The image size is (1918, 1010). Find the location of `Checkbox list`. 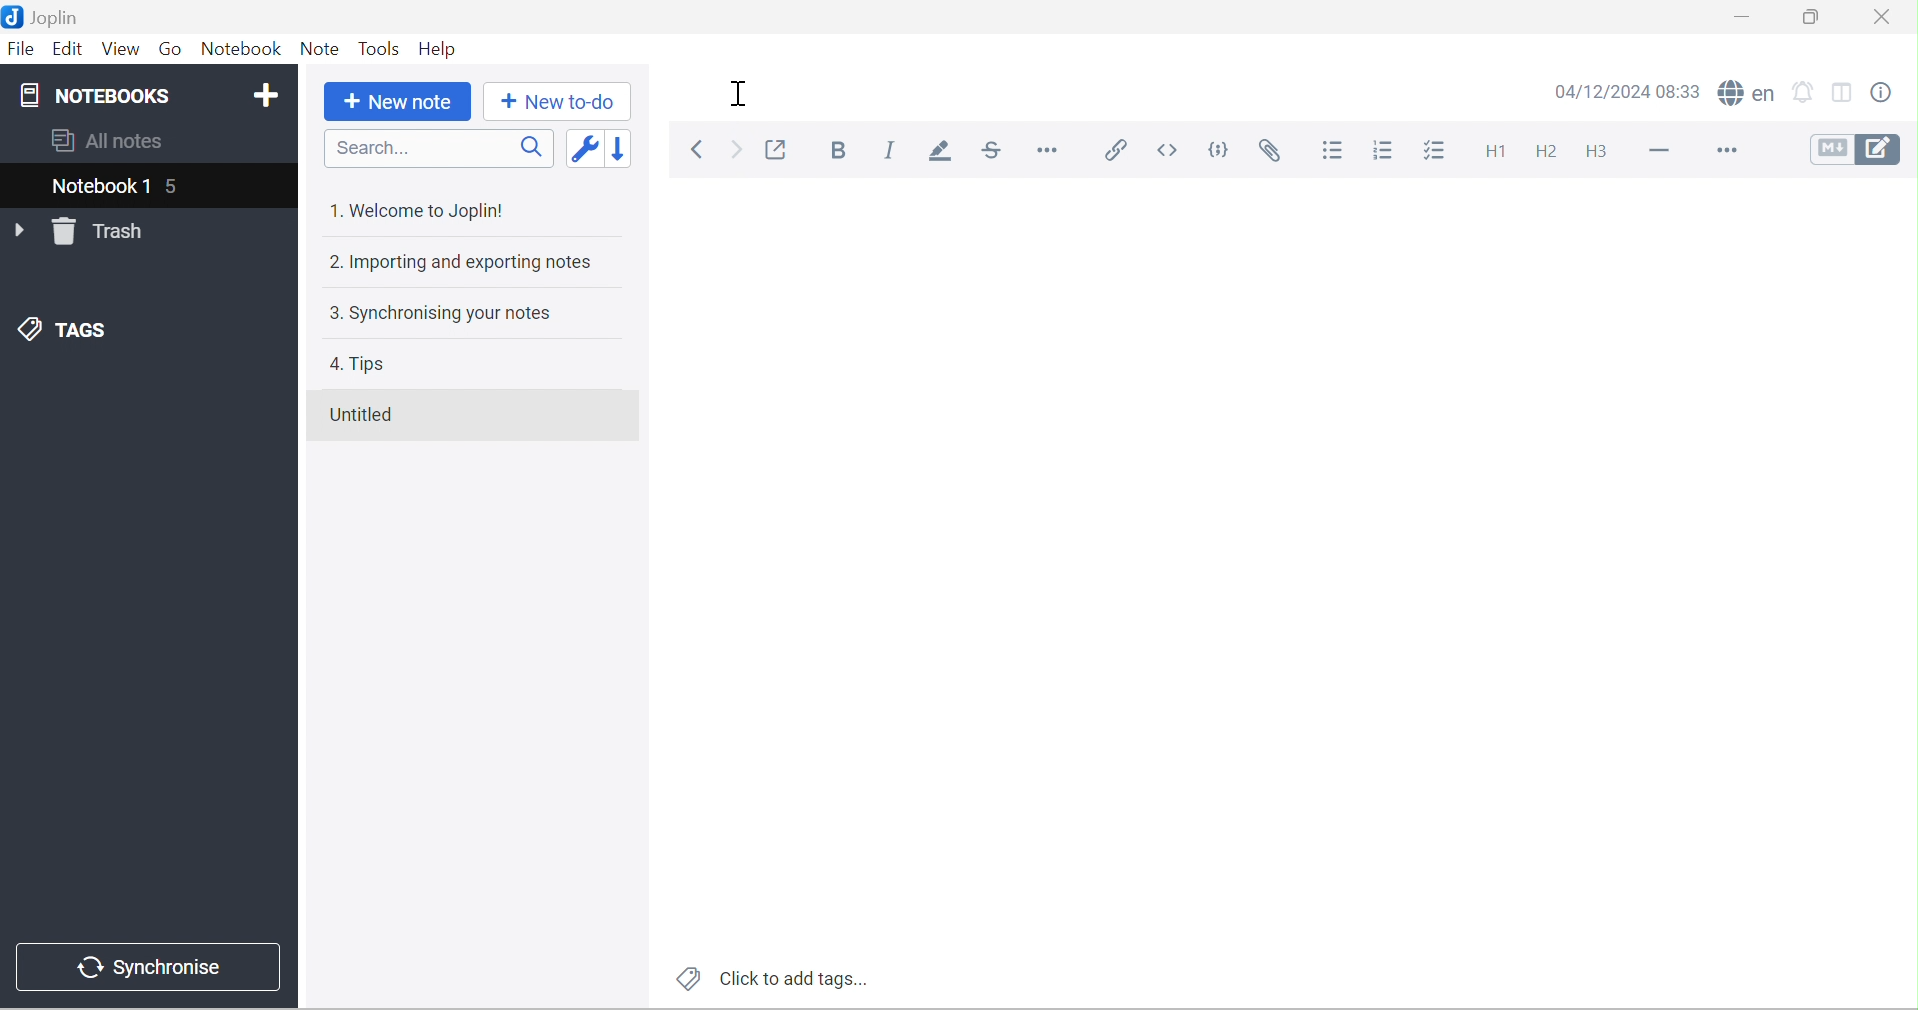

Checkbox list is located at coordinates (1438, 151).